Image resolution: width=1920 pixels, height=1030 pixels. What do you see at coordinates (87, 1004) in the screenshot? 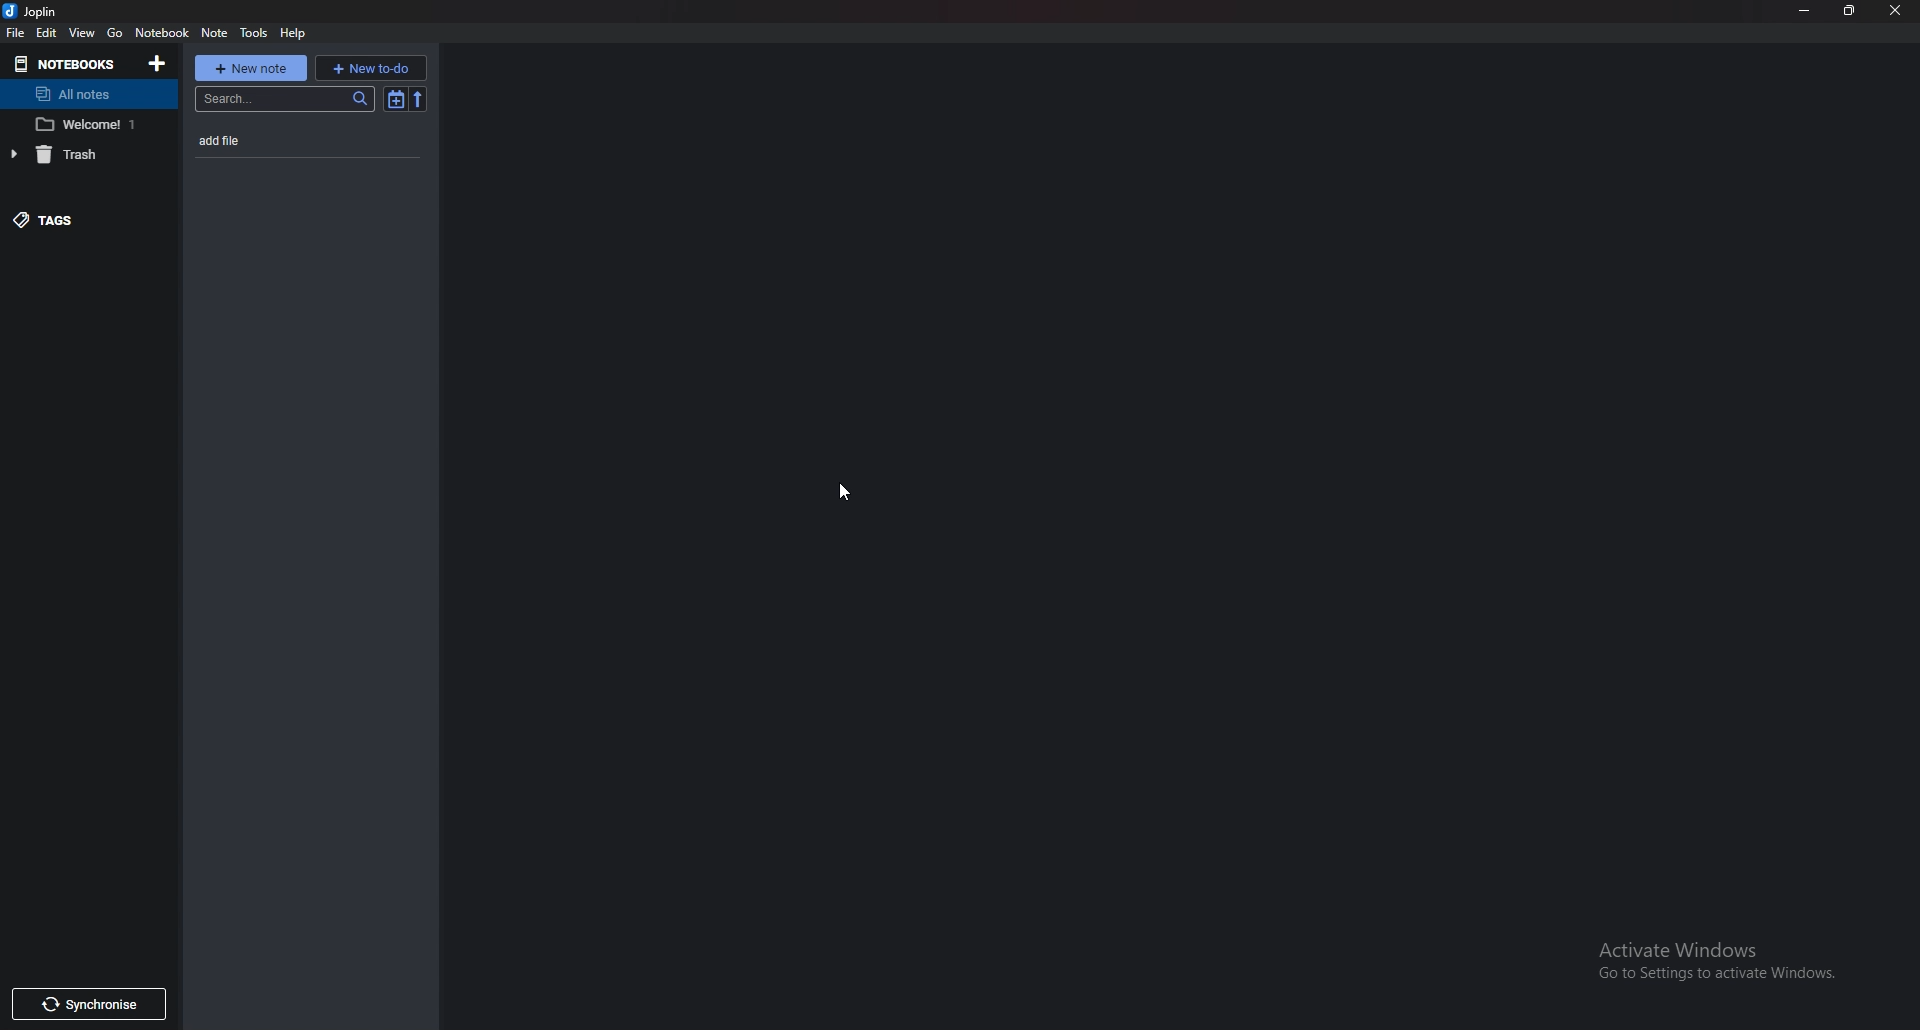
I see `Synchronize` at bounding box center [87, 1004].